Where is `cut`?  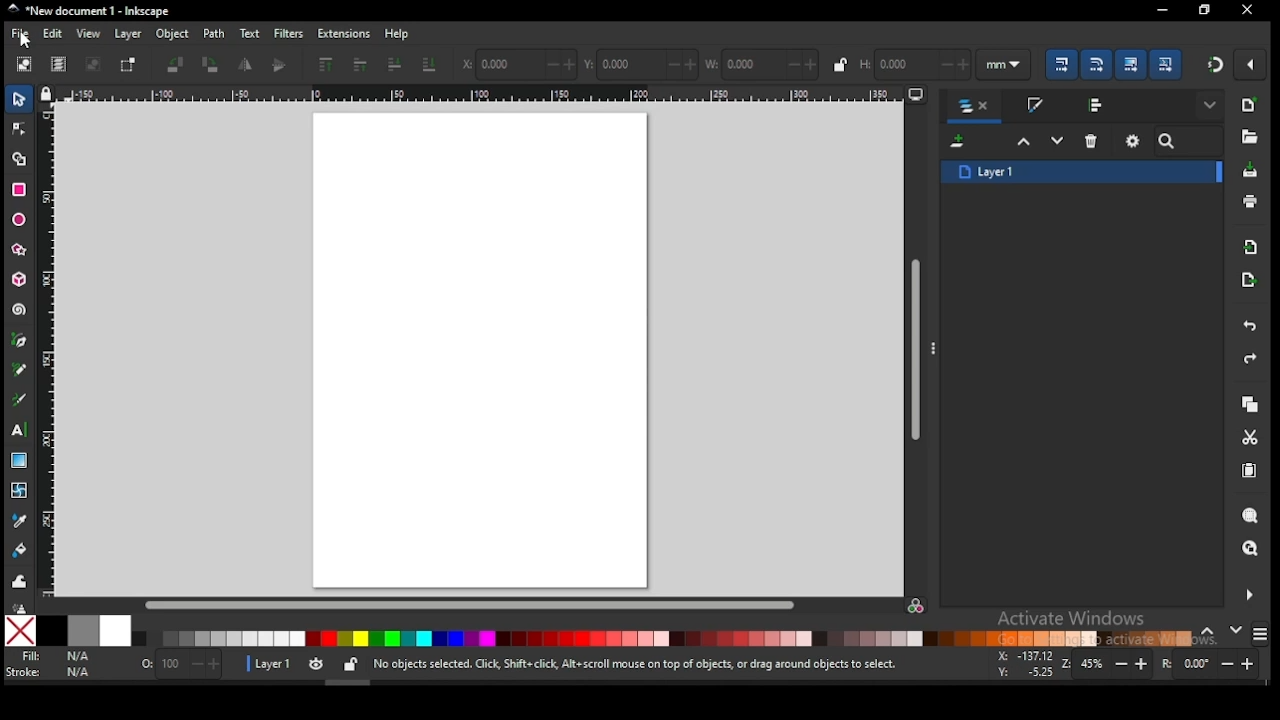 cut is located at coordinates (1250, 437).